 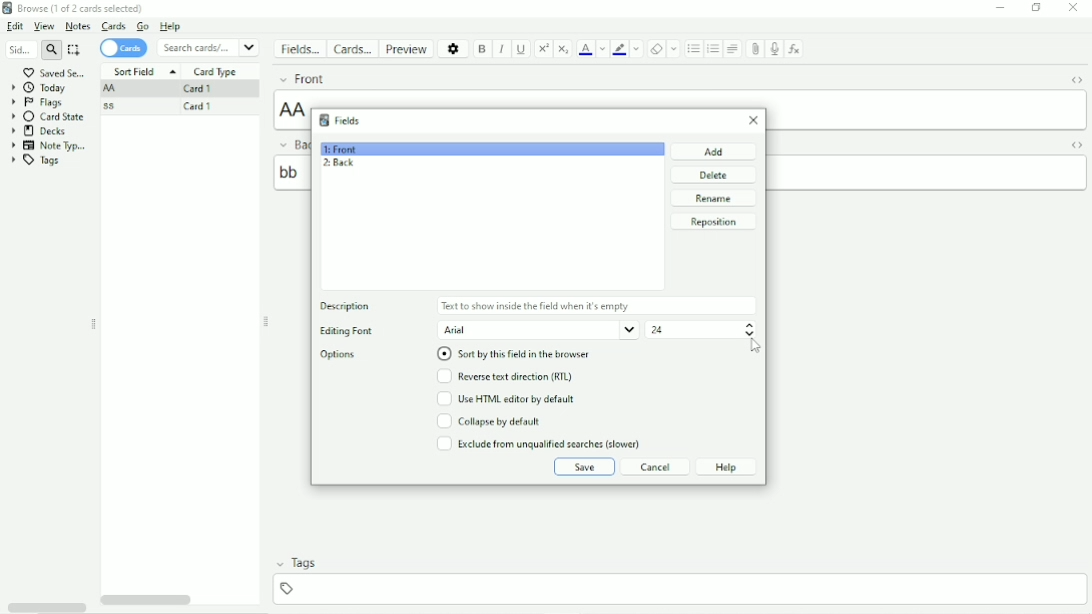 What do you see at coordinates (359, 330) in the screenshot?
I see `Editing Font` at bounding box center [359, 330].